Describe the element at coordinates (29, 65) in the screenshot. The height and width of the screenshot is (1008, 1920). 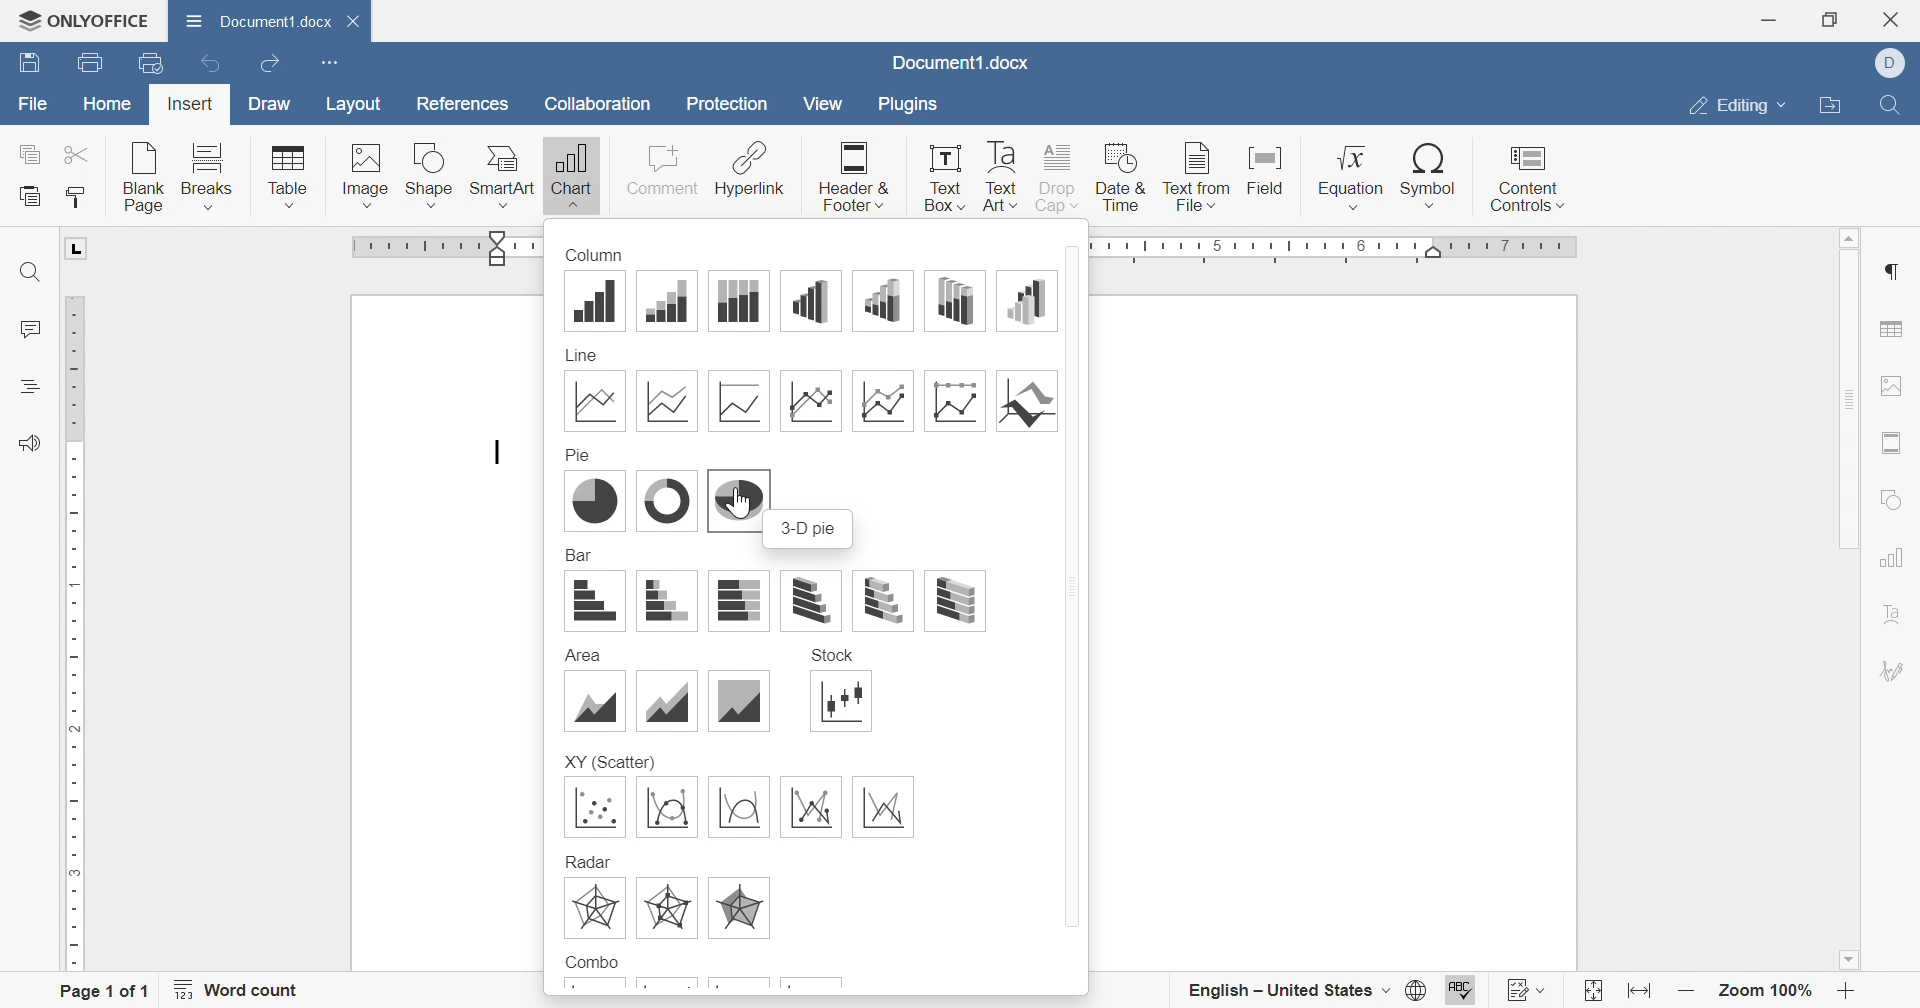
I see `Save` at that location.